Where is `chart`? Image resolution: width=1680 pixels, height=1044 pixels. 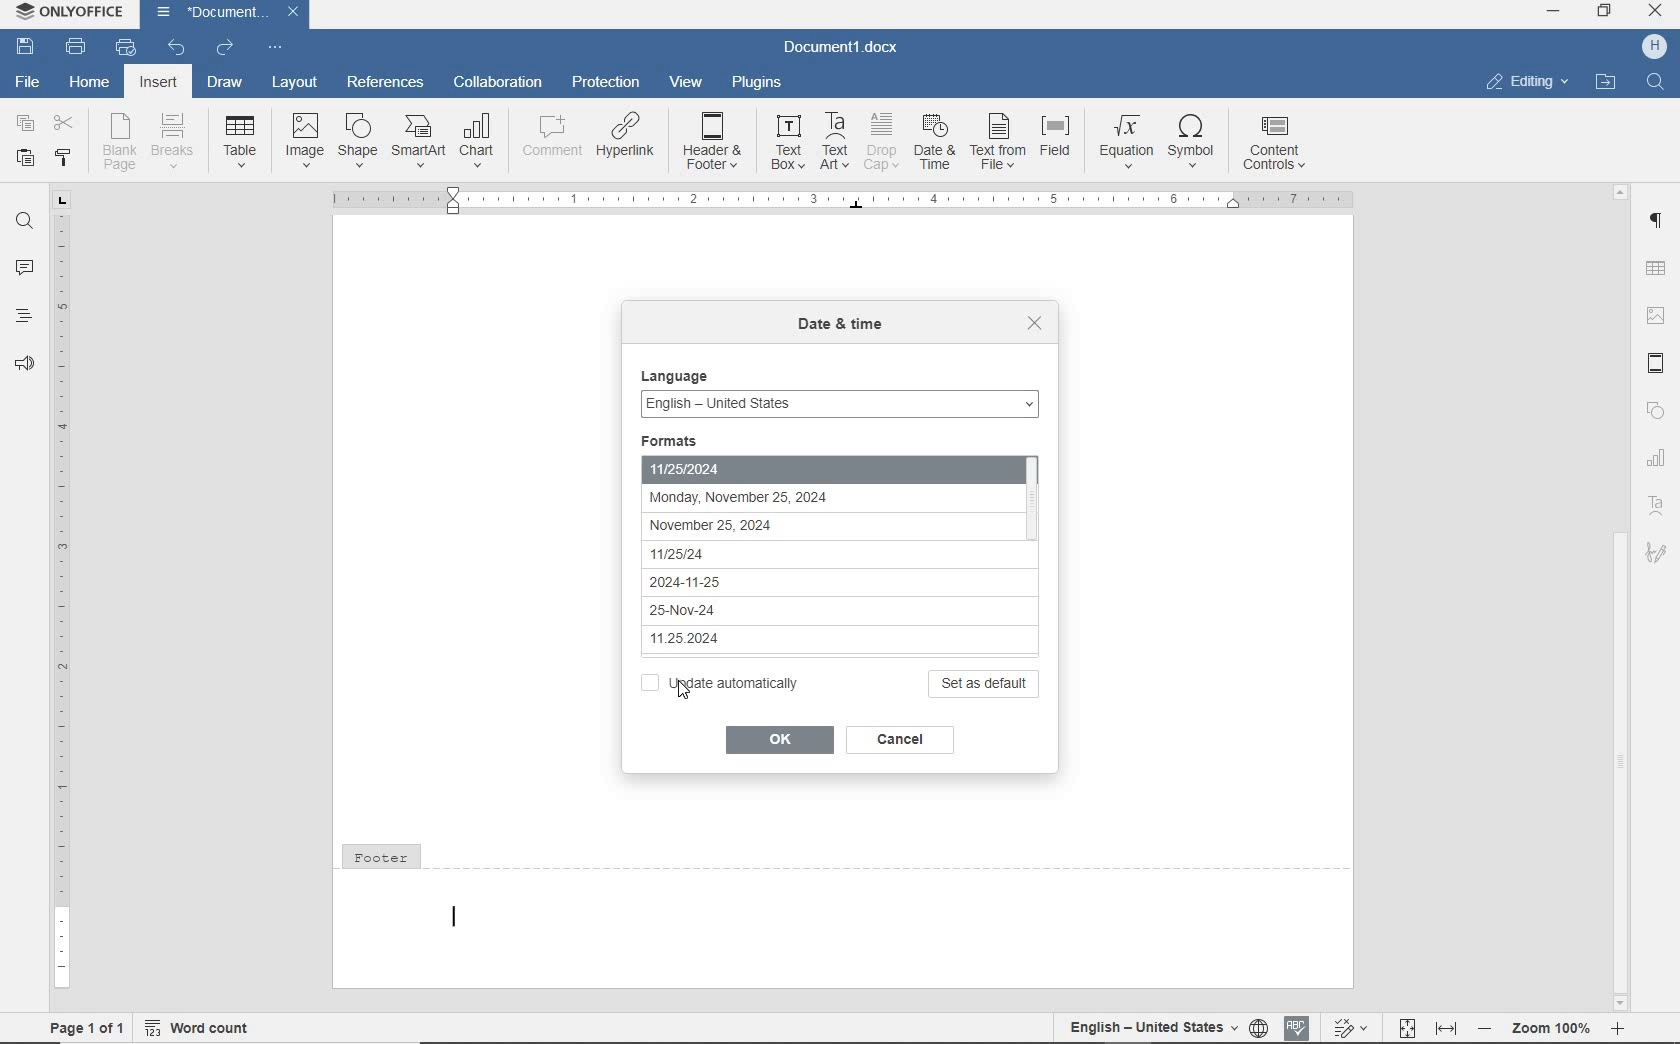 chart is located at coordinates (1657, 459).